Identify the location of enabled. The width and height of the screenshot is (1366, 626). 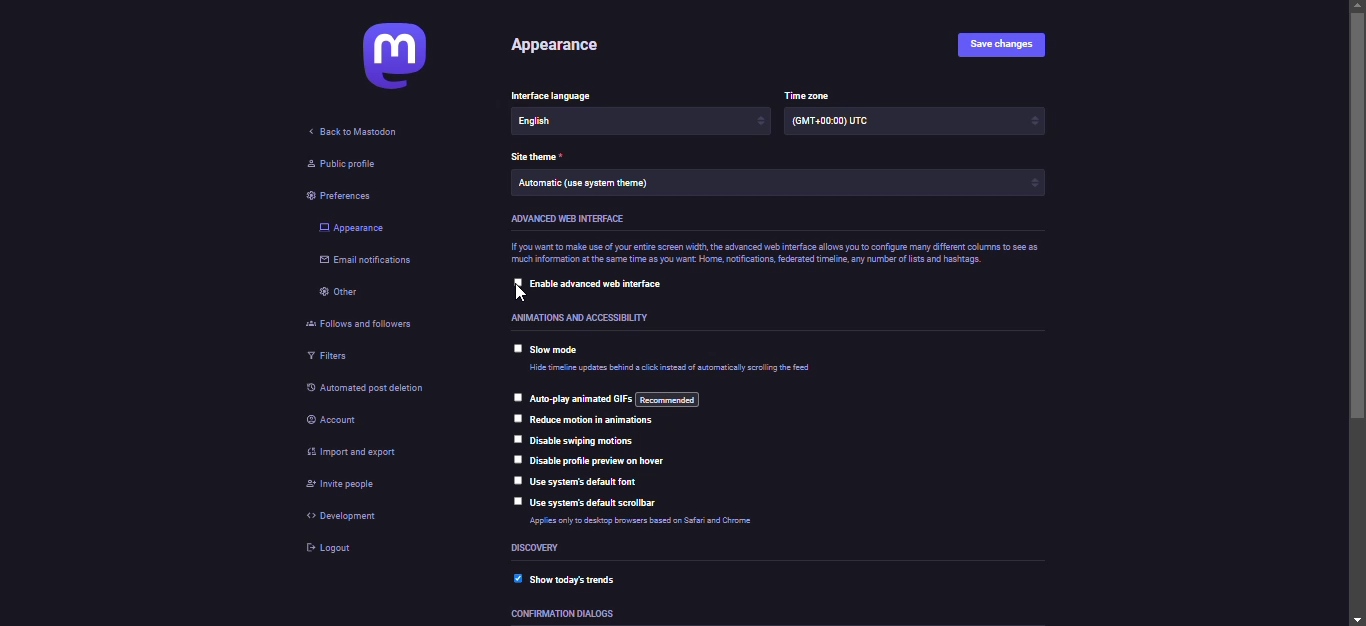
(512, 579).